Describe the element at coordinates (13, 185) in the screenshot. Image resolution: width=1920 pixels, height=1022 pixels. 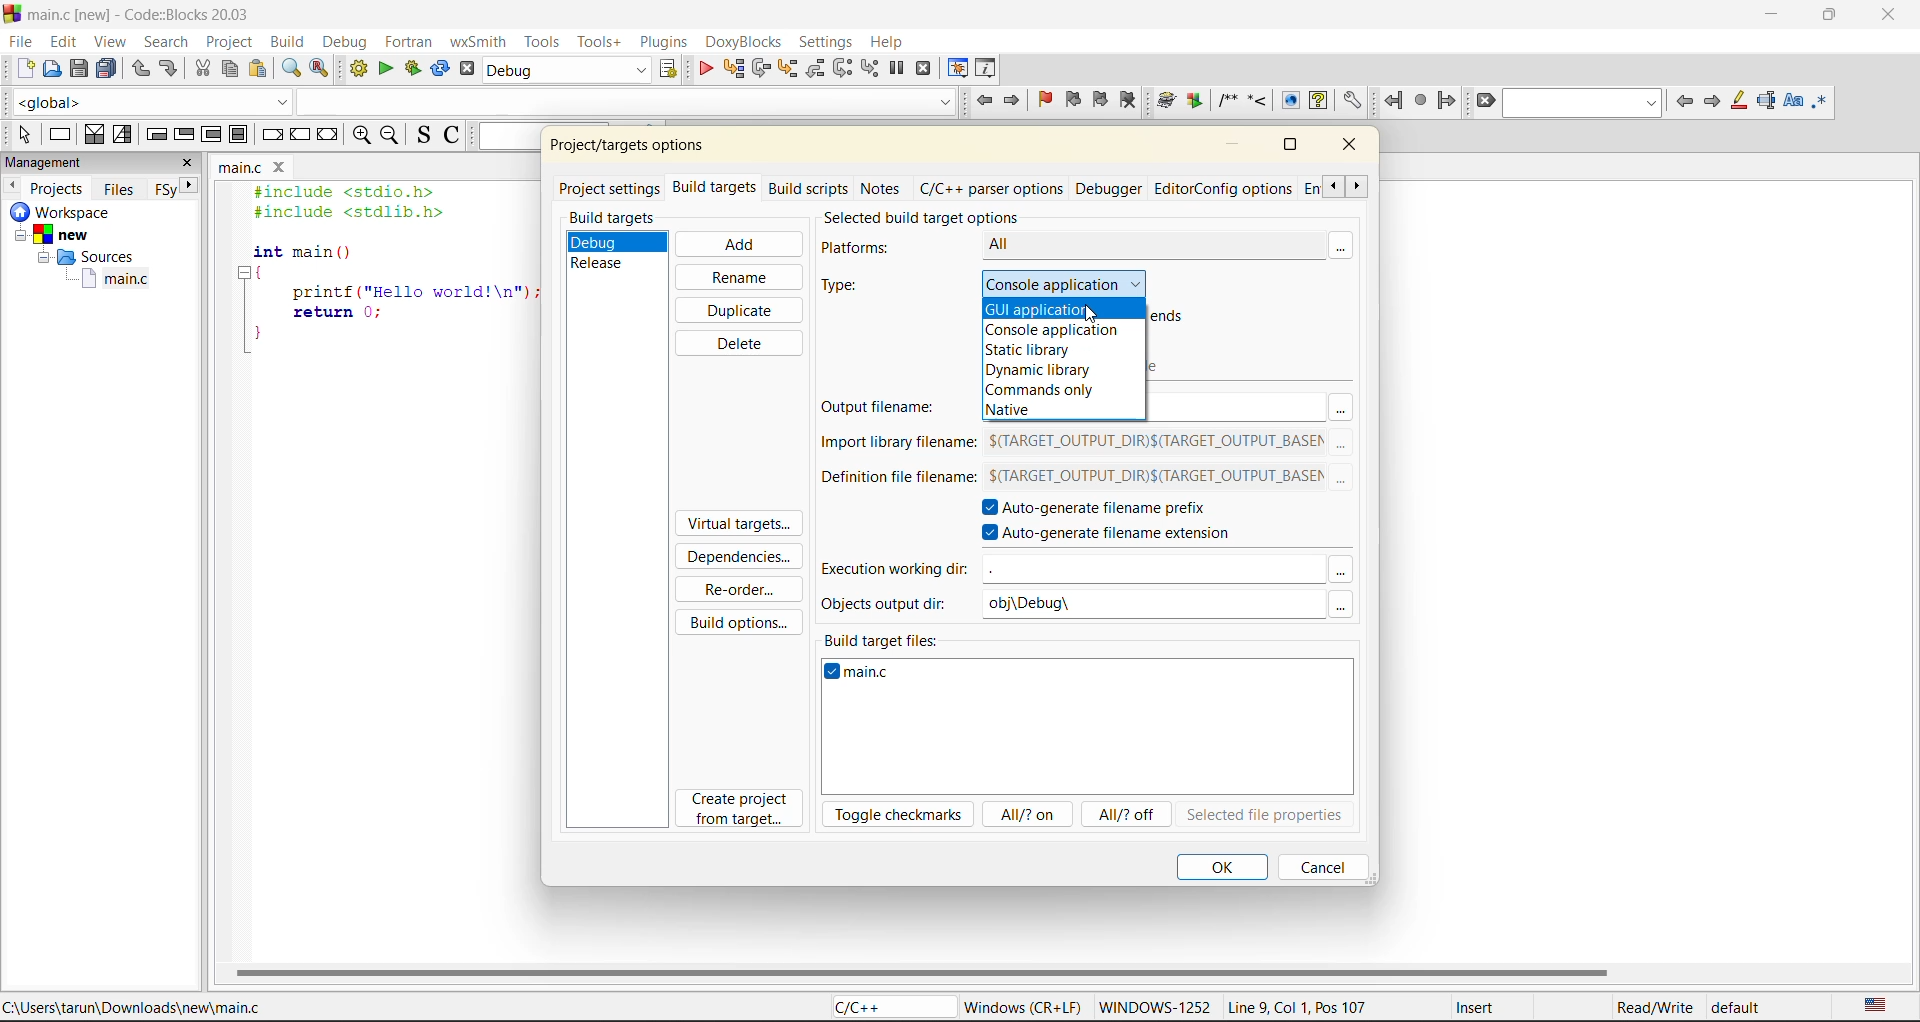
I see `previous` at that location.